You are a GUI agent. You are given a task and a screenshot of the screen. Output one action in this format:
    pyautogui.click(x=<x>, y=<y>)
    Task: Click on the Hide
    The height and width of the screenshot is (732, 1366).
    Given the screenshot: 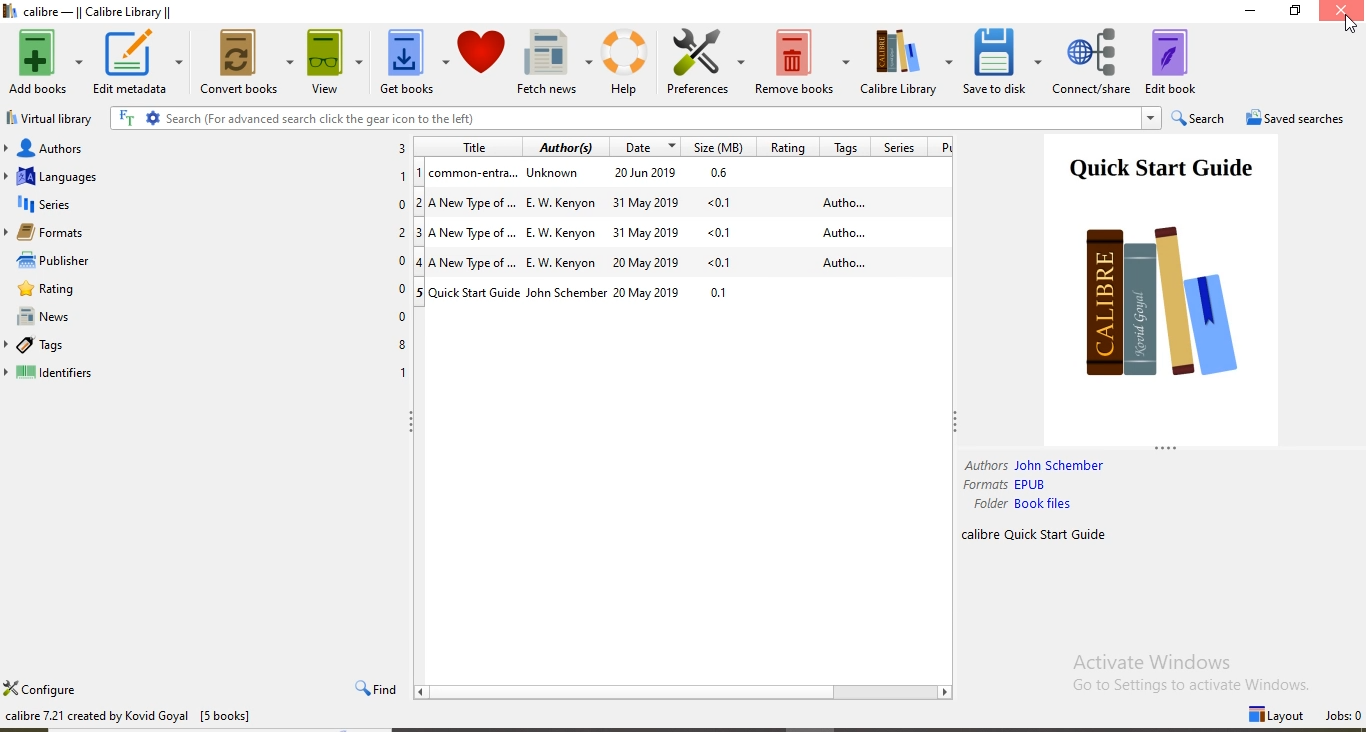 What is the action you would take?
    pyautogui.click(x=955, y=424)
    